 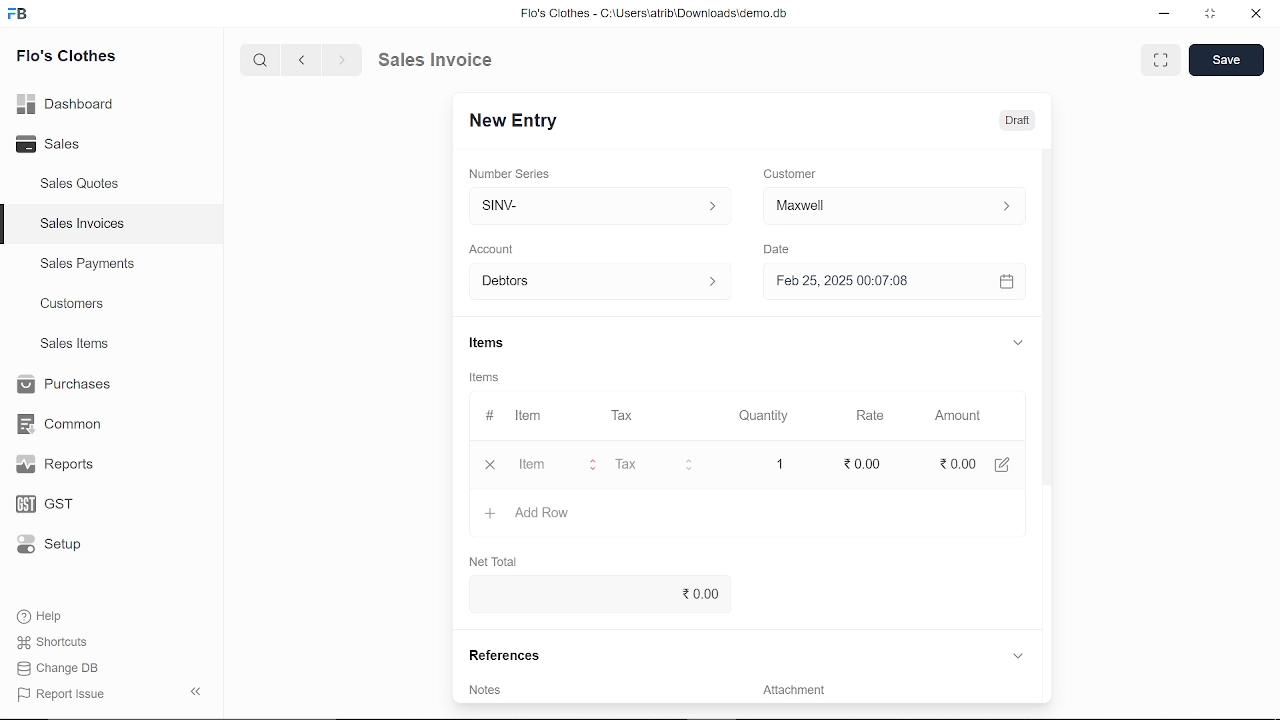 I want to click on Items, so click(x=487, y=376).